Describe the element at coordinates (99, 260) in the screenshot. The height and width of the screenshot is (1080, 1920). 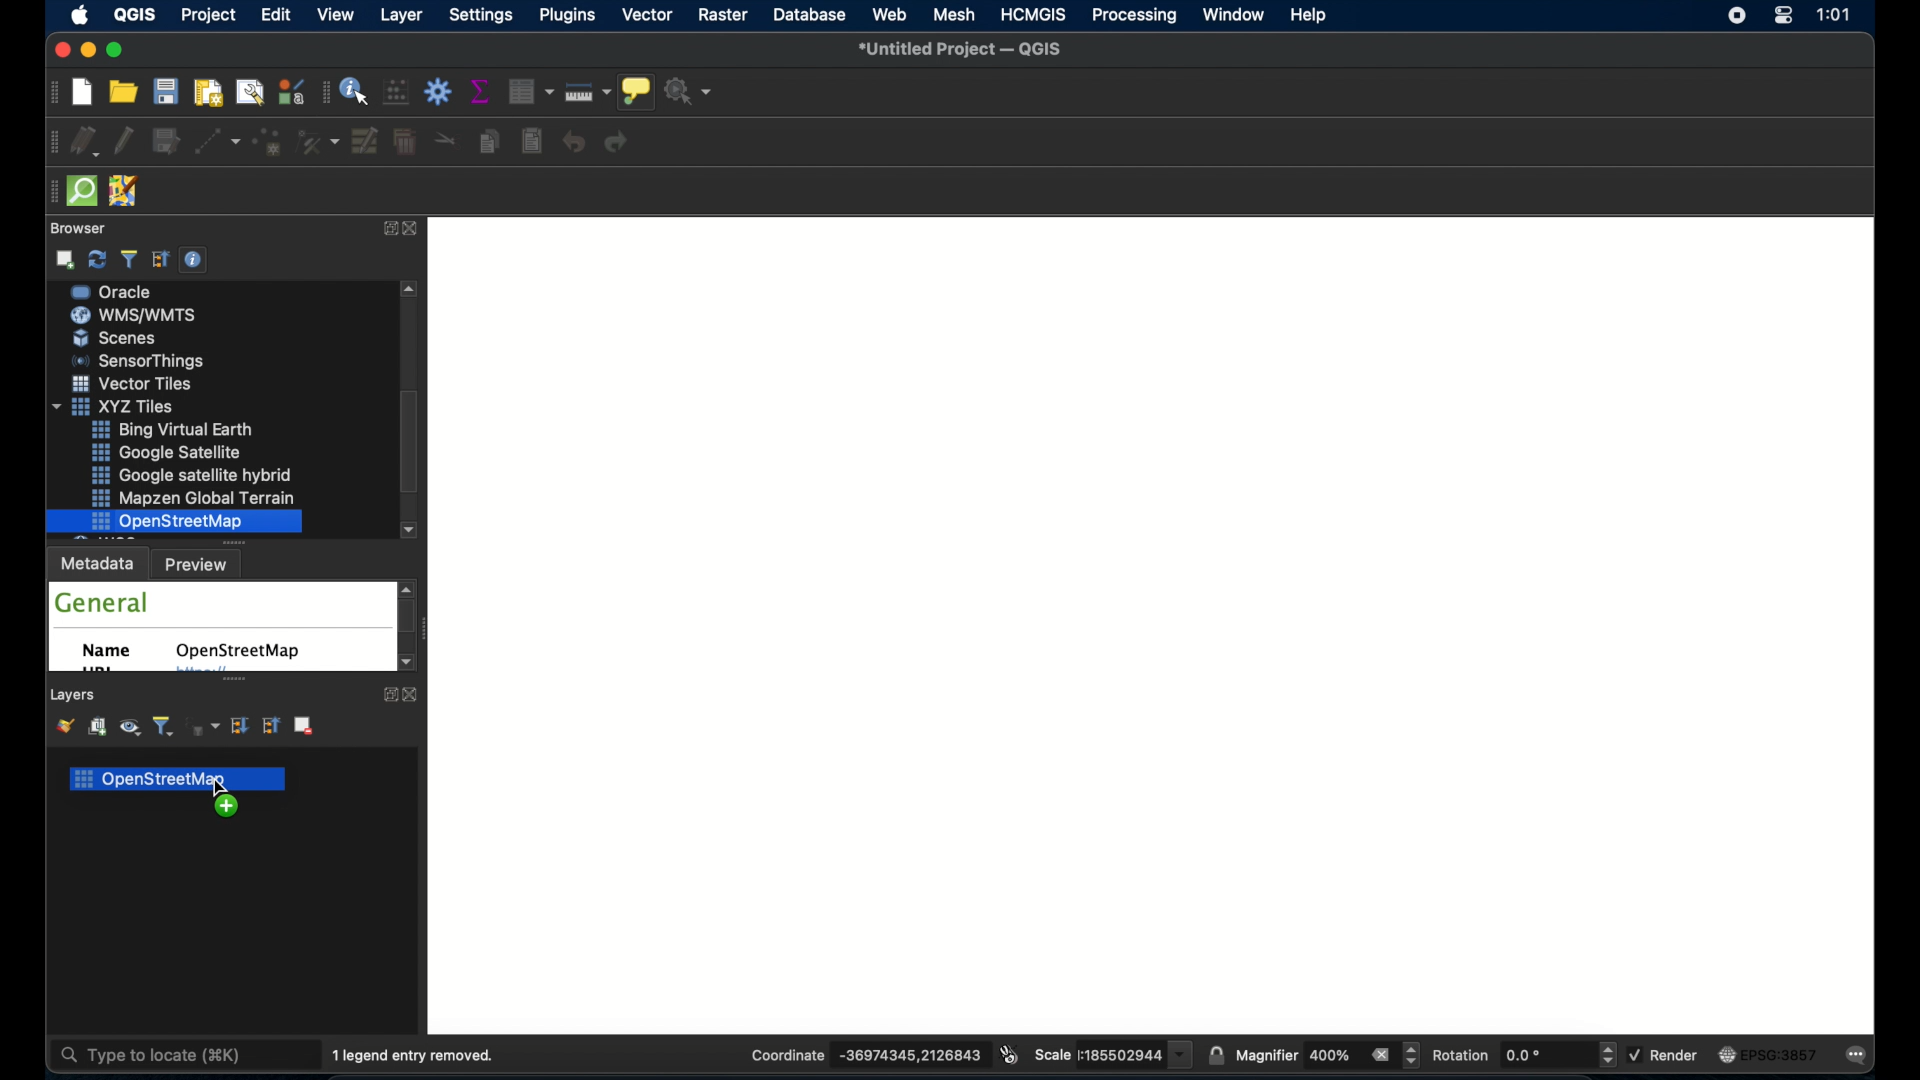
I see `refresh` at that location.